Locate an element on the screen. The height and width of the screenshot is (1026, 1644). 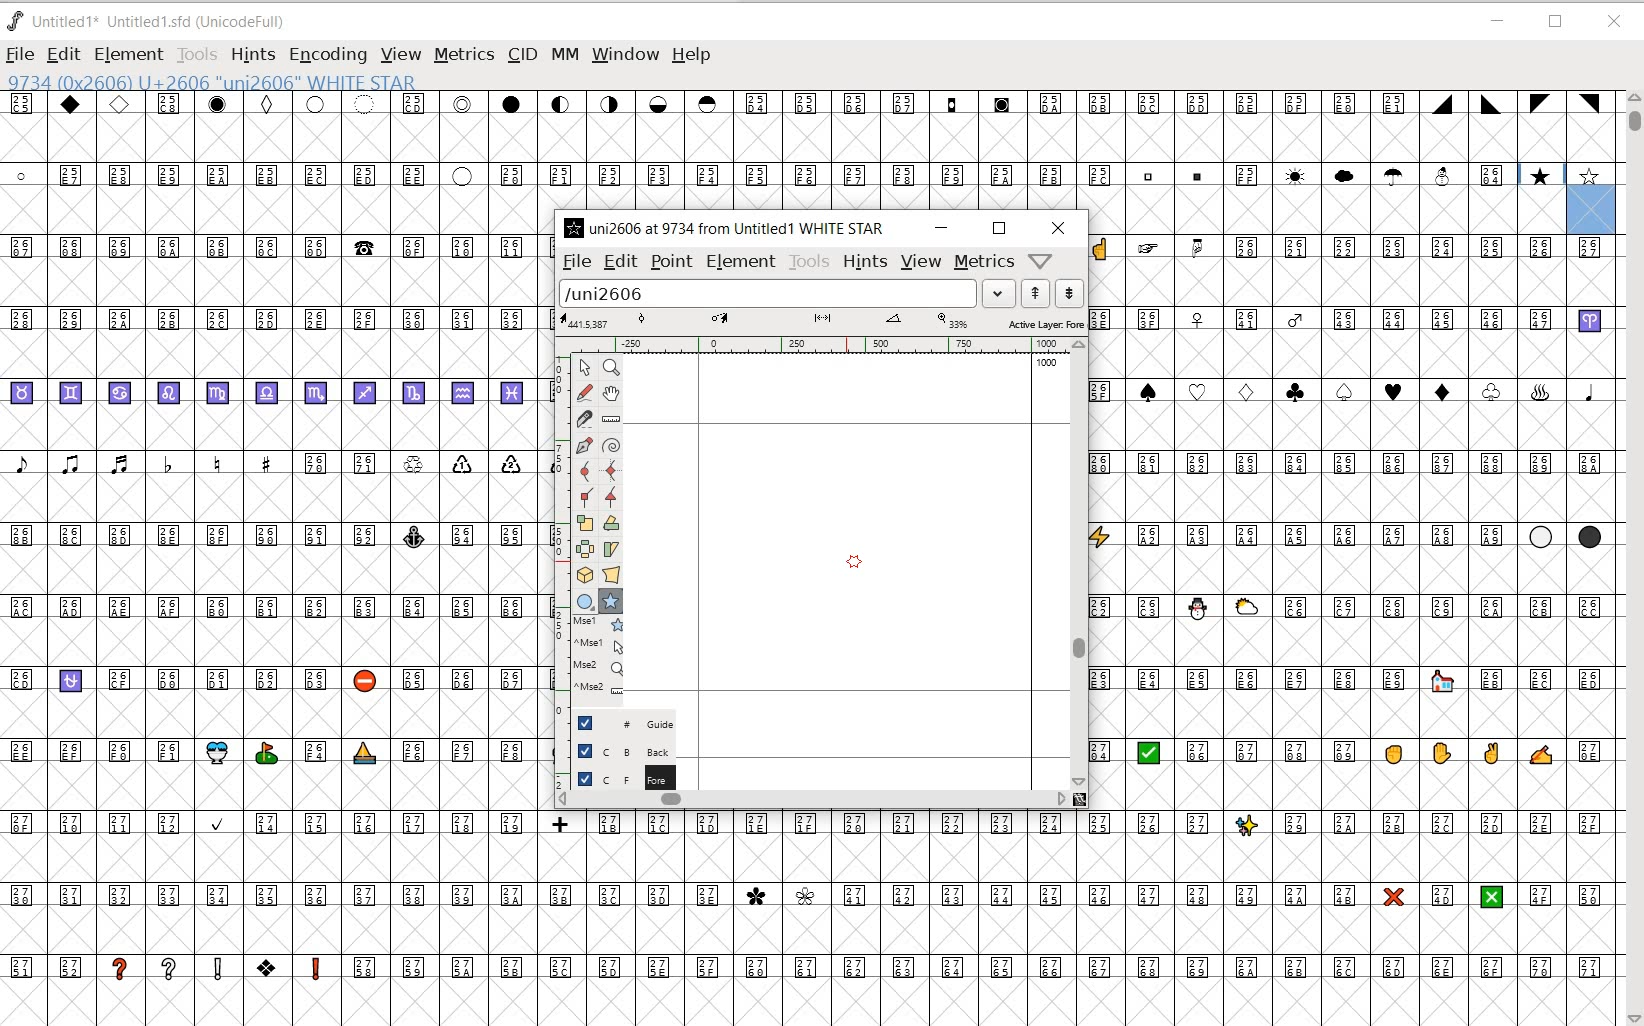
EDIT is located at coordinates (62, 56).